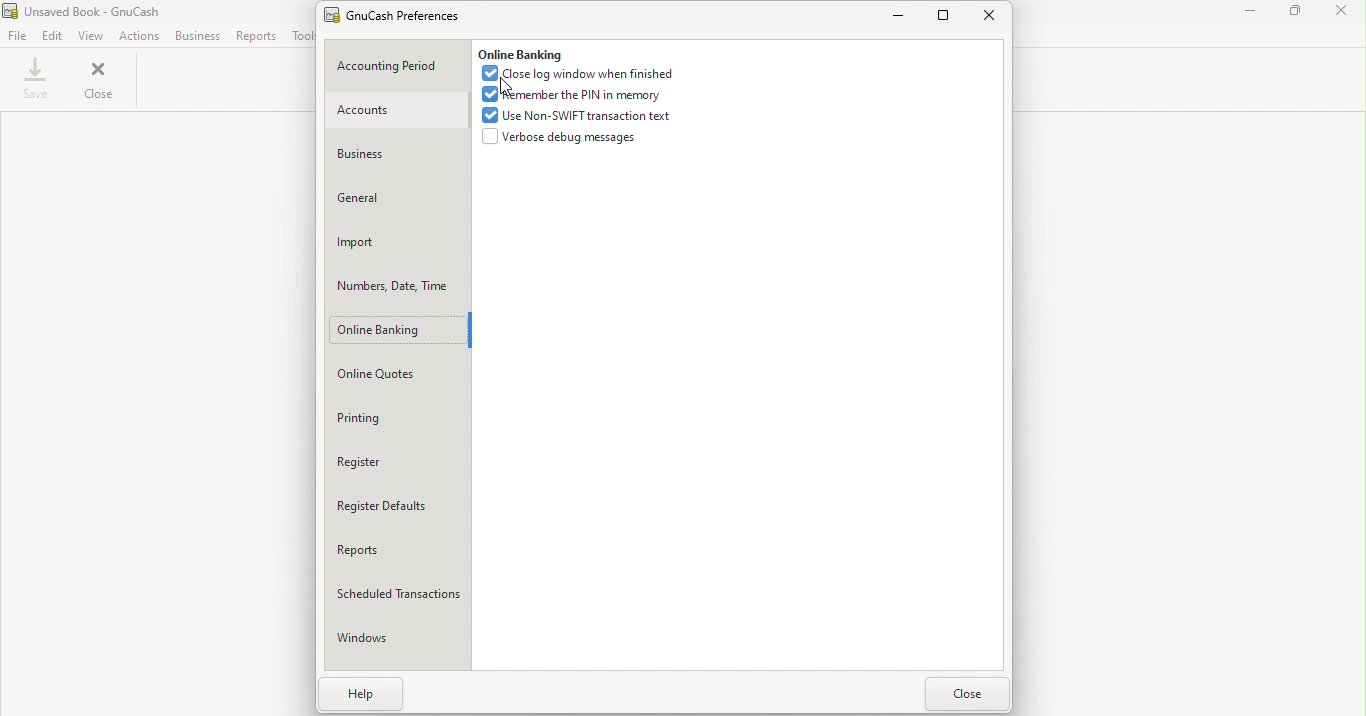 This screenshot has height=716, width=1366. I want to click on Register, so click(401, 463).